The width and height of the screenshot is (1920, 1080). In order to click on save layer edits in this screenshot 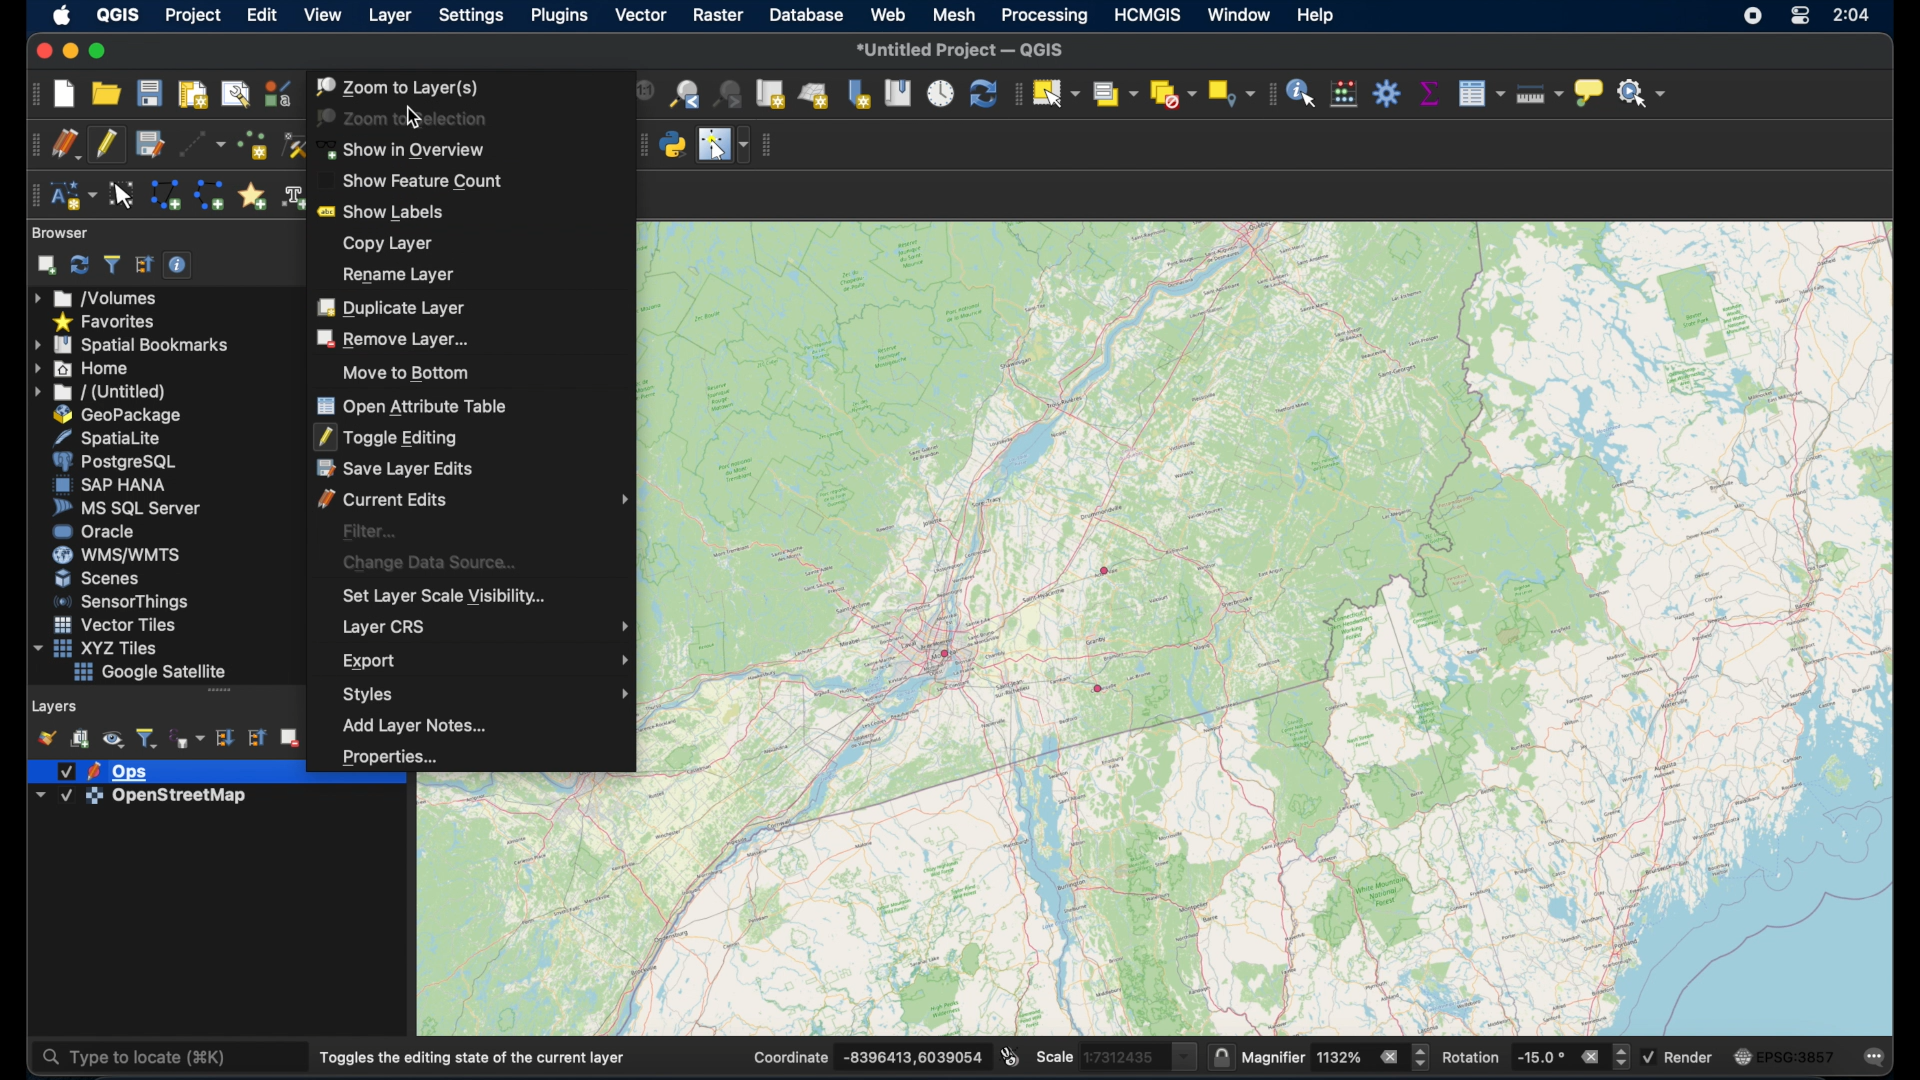, I will do `click(394, 469)`.